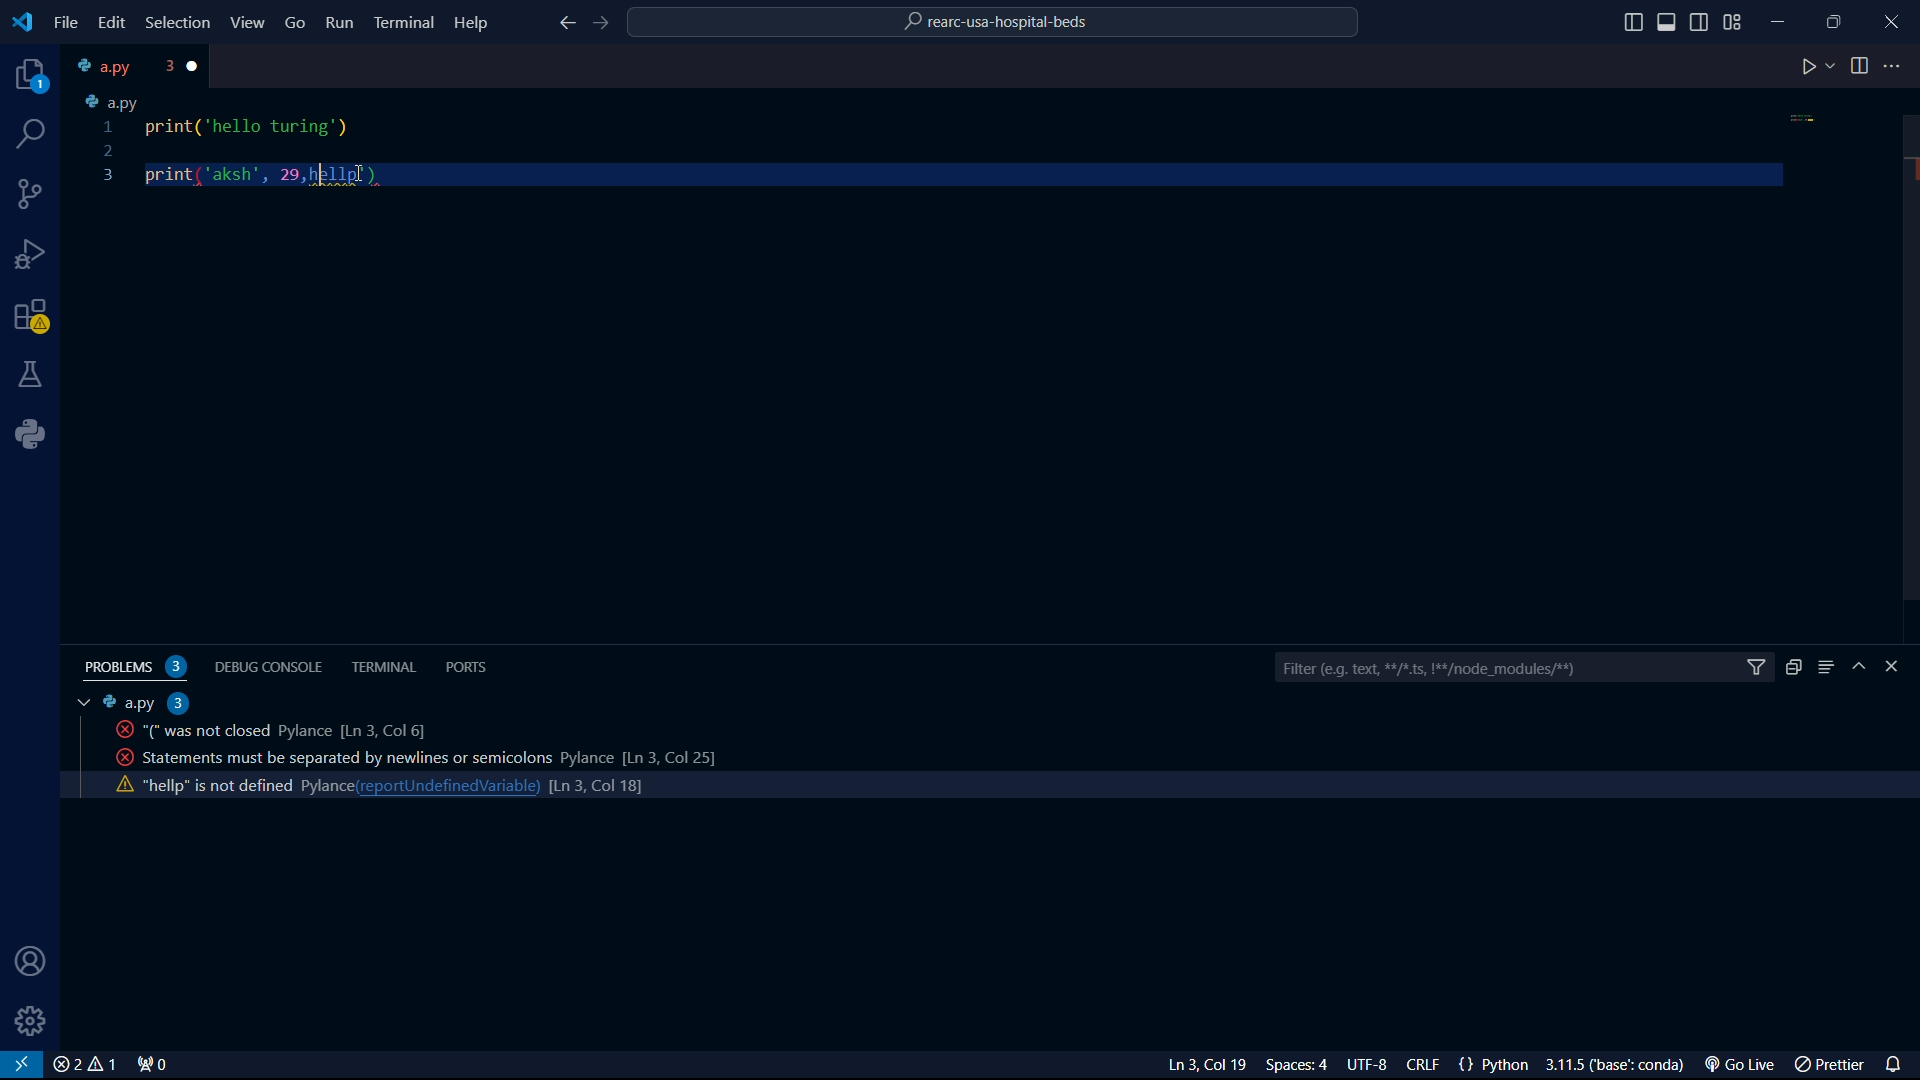 The height and width of the screenshot is (1080, 1920). I want to click on connect 0, so click(155, 1065).